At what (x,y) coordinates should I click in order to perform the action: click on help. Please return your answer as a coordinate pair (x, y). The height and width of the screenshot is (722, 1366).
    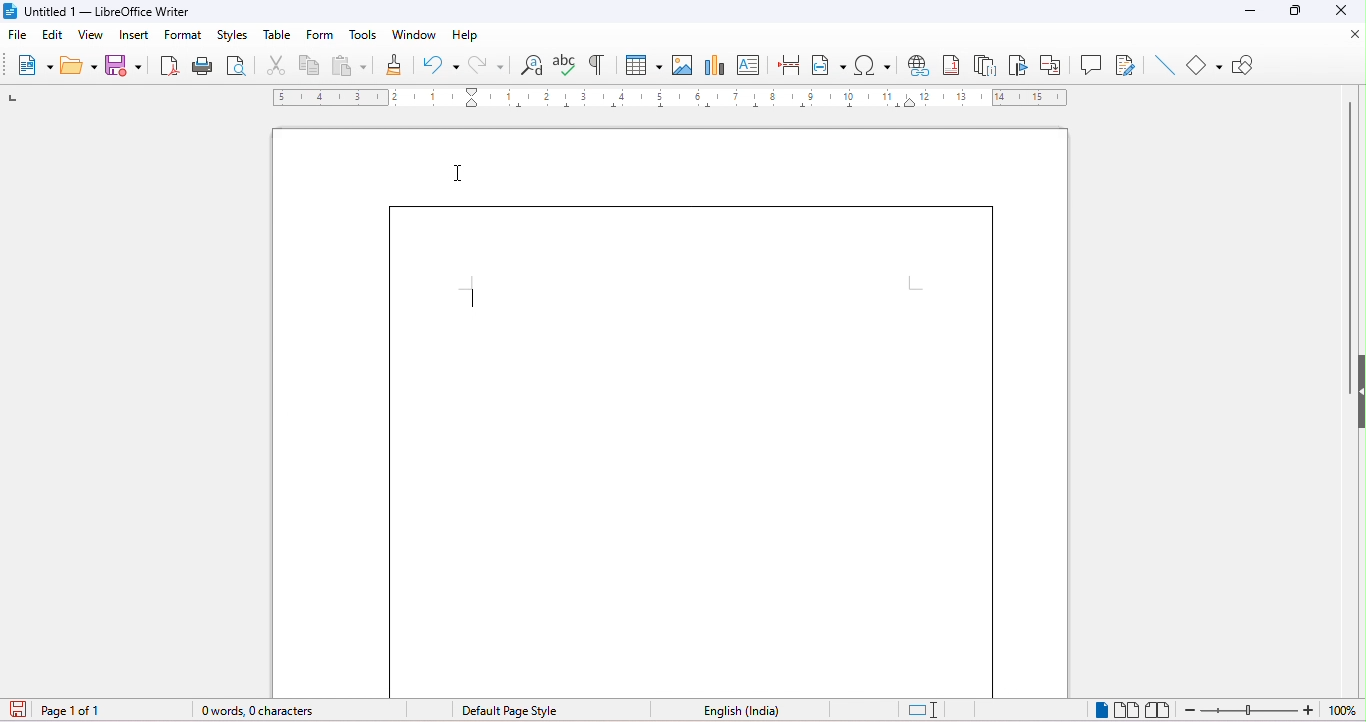
    Looking at the image, I should click on (465, 35).